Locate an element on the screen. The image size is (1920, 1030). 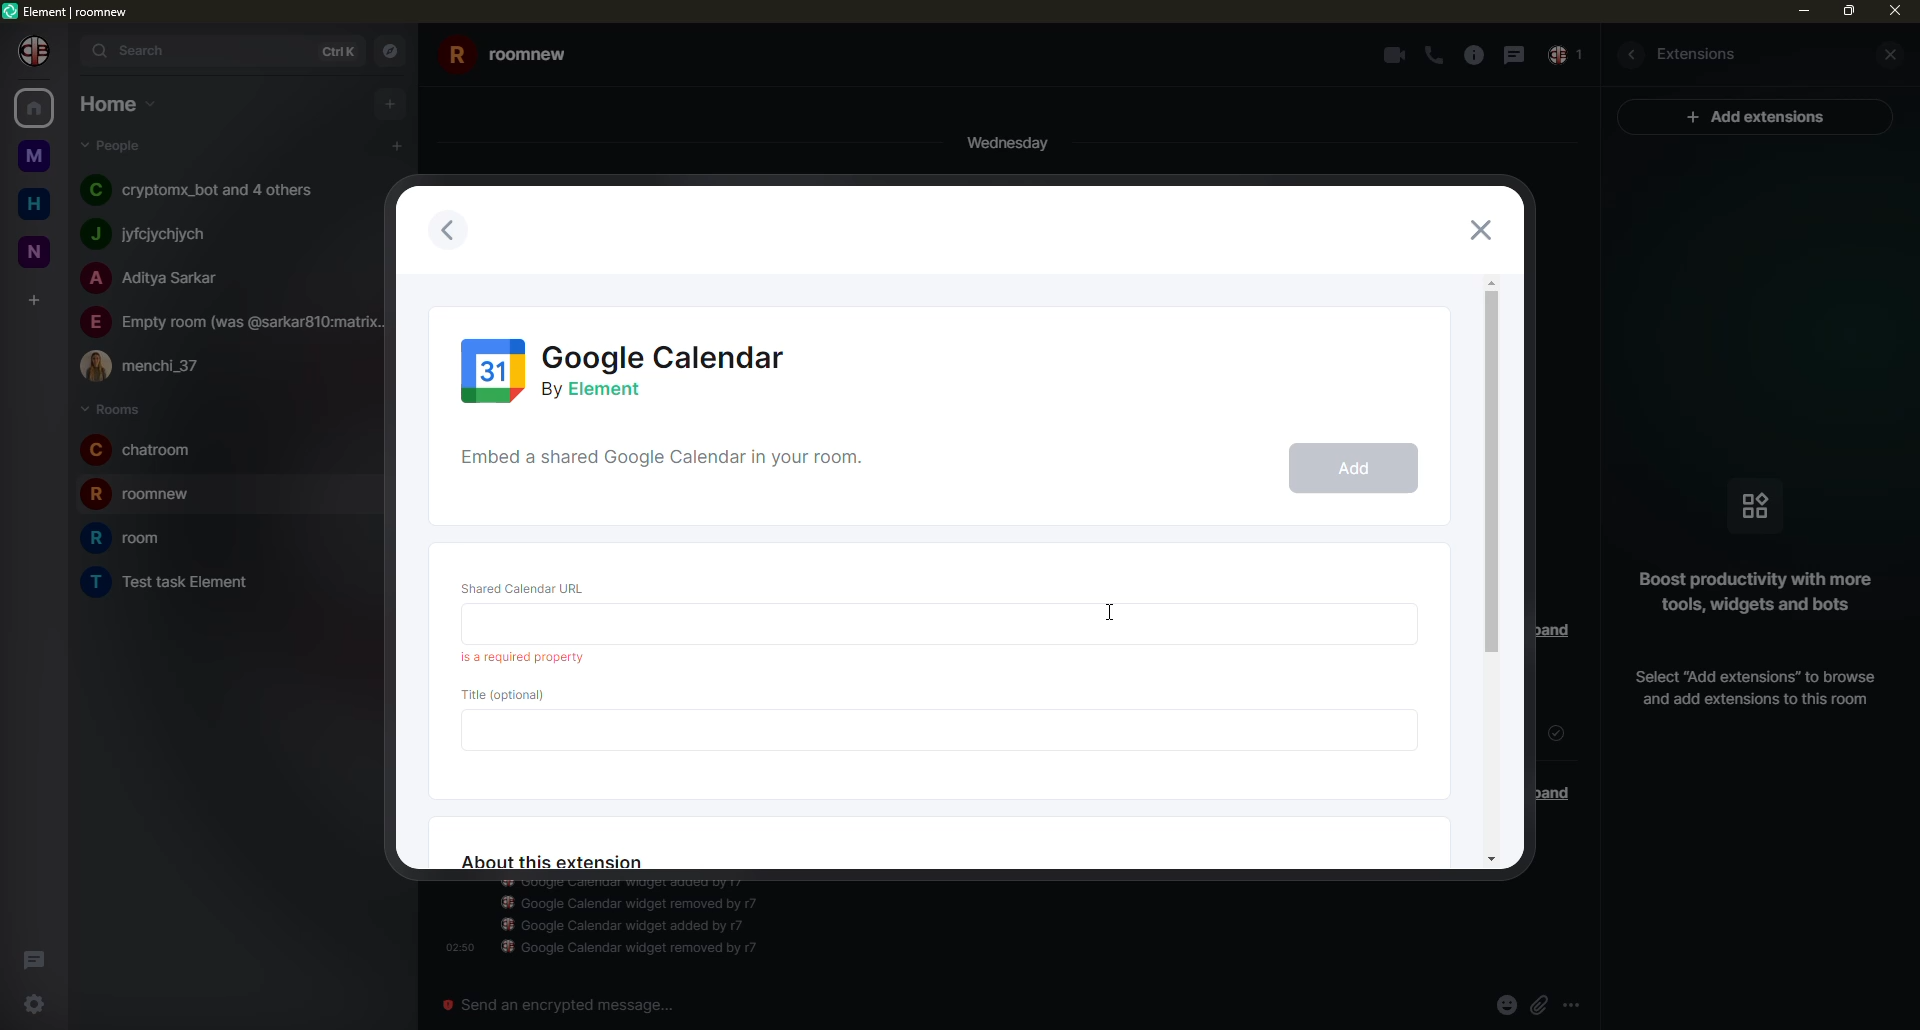
max is located at coordinates (1846, 13).